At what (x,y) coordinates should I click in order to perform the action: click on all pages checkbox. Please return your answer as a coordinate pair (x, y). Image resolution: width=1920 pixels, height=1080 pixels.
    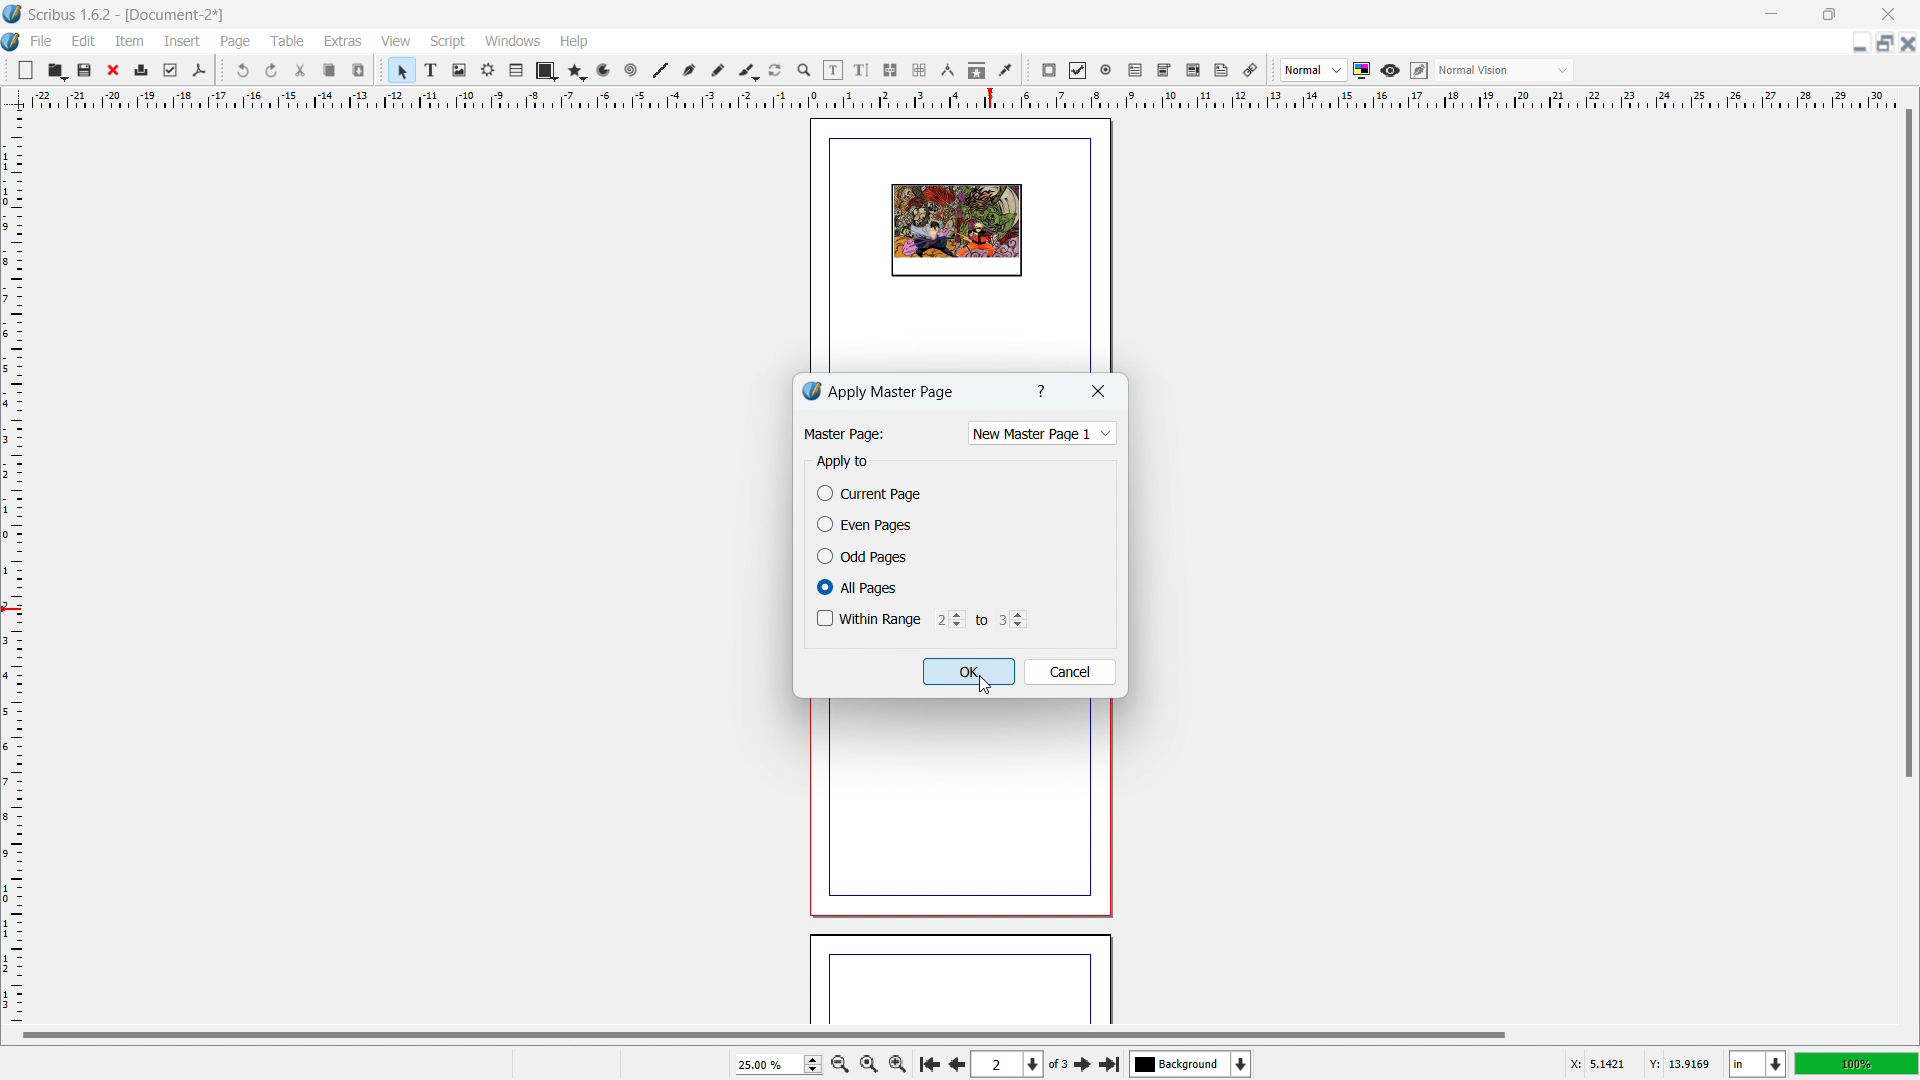
    Looking at the image, I should click on (860, 587).